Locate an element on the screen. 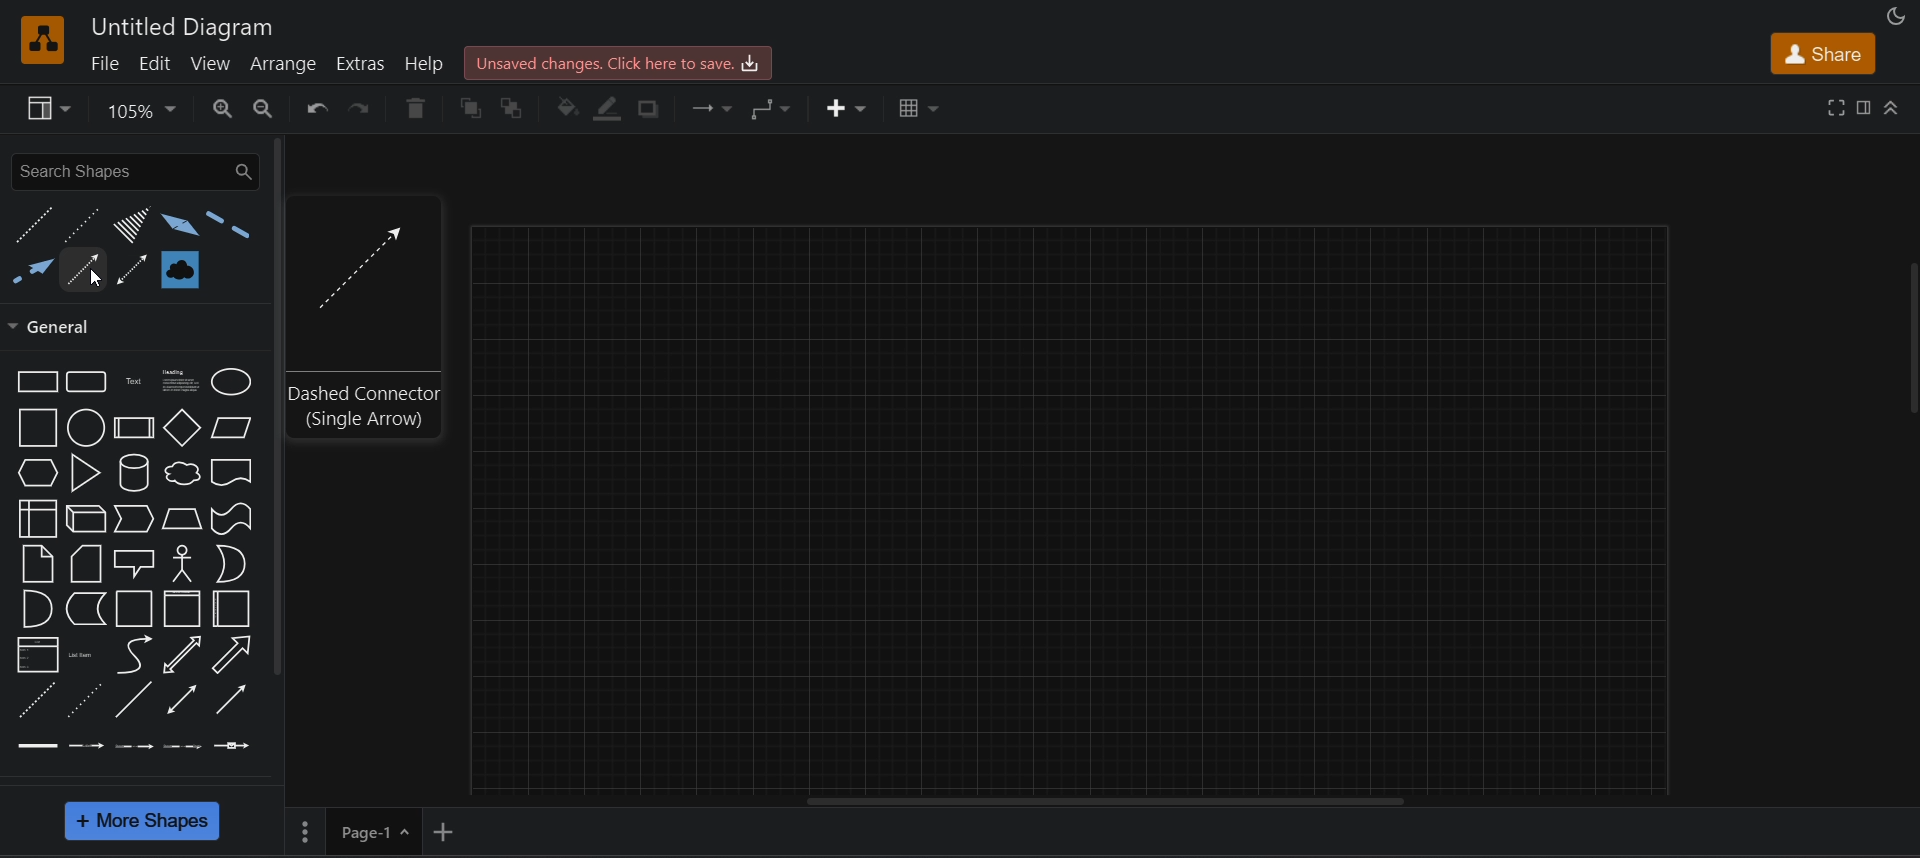 The image size is (1920, 858). connection is located at coordinates (716, 109).